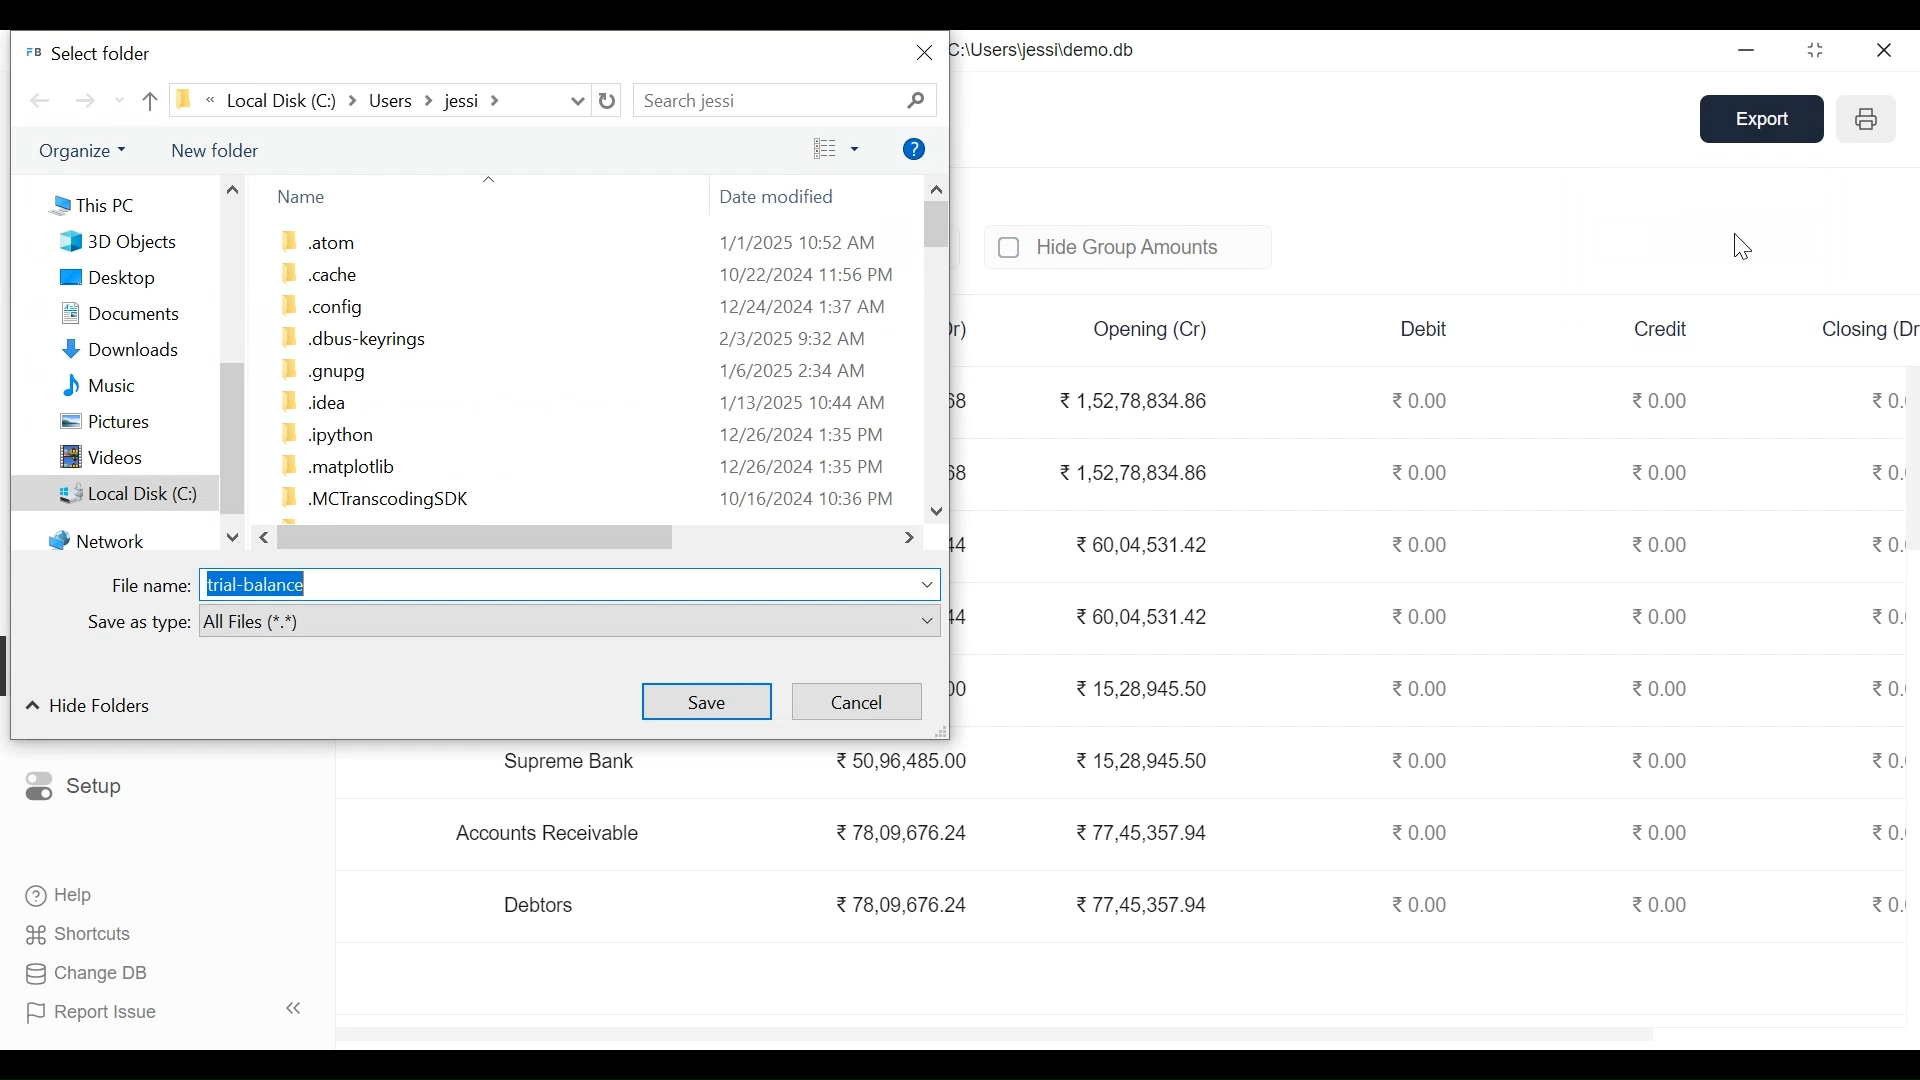 Image resolution: width=1920 pixels, height=1080 pixels. I want to click on 0.00, so click(1886, 616).